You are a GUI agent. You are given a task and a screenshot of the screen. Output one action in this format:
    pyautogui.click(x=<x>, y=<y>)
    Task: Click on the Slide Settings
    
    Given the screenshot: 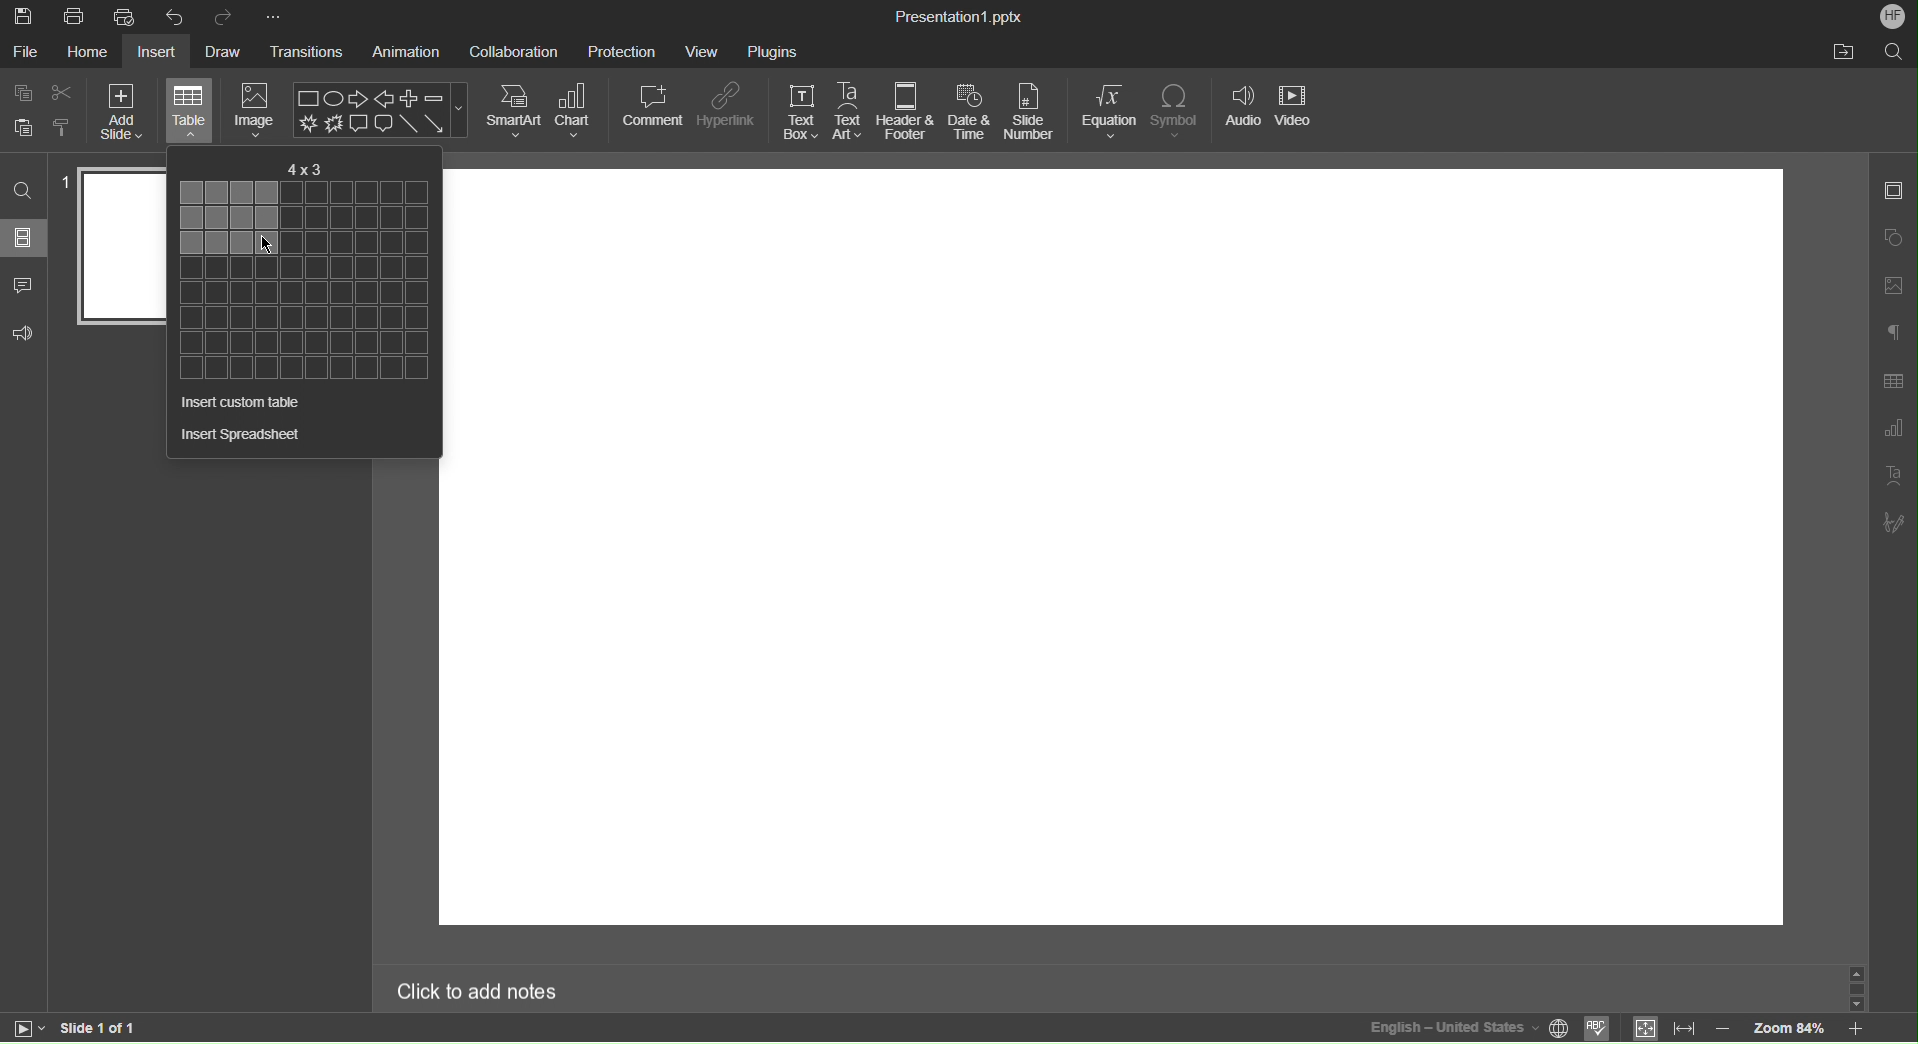 What is the action you would take?
    pyautogui.click(x=1893, y=192)
    